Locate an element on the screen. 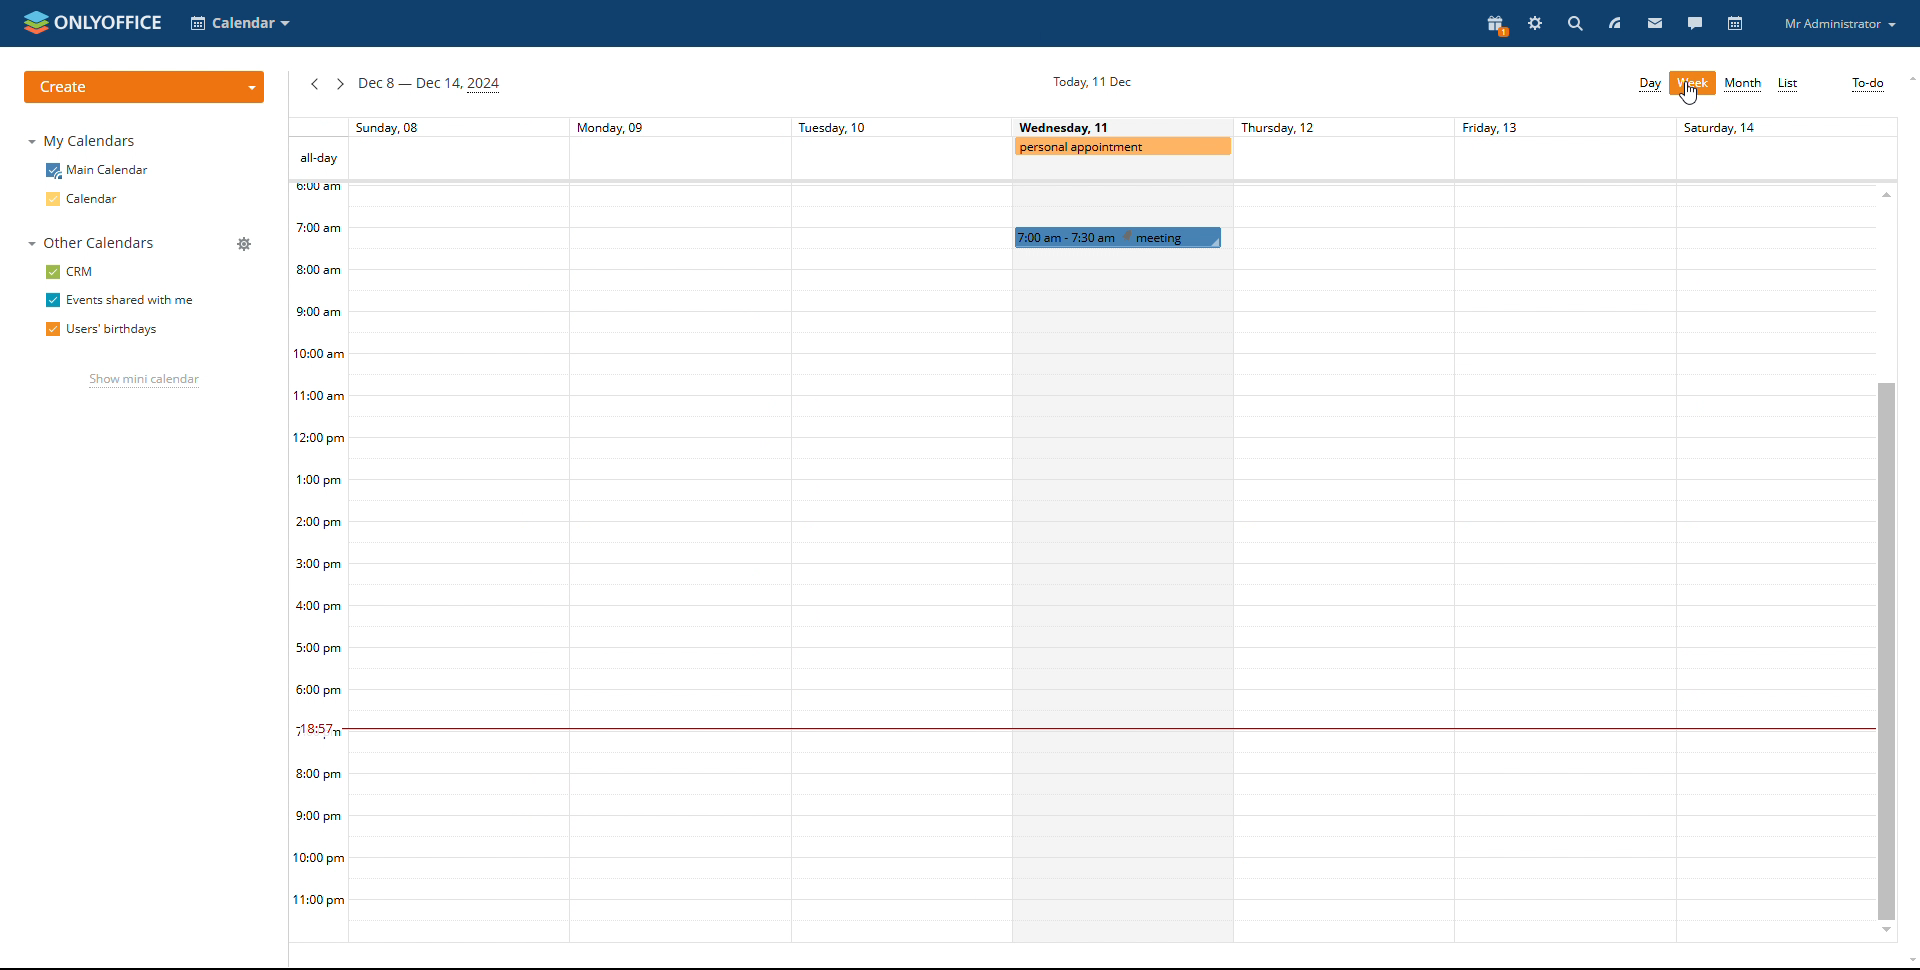  talk is located at coordinates (1696, 22).